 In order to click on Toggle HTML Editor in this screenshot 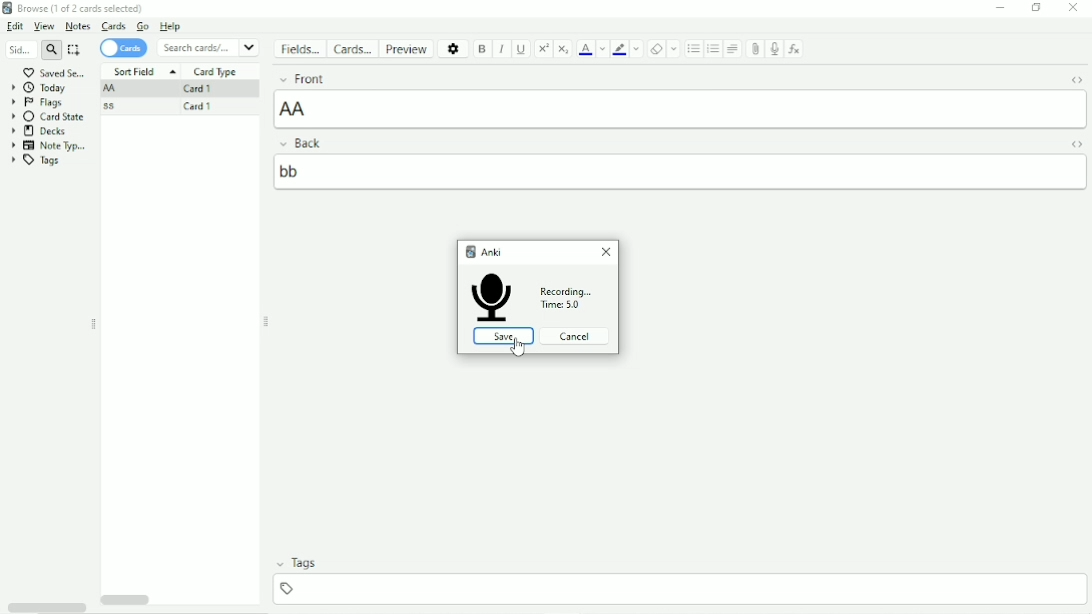, I will do `click(1076, 145)`.